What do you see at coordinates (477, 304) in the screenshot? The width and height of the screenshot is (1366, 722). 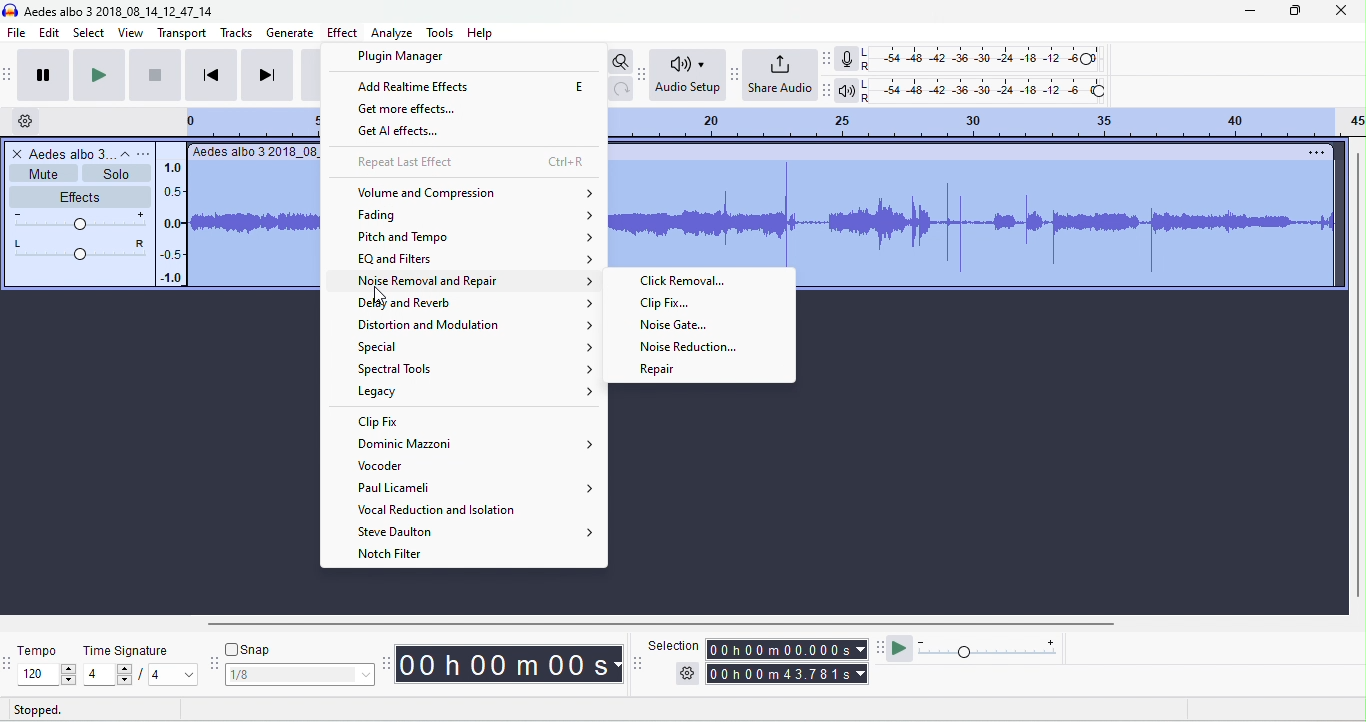 I see `delay and reverb` at bounding box center [477, 304].